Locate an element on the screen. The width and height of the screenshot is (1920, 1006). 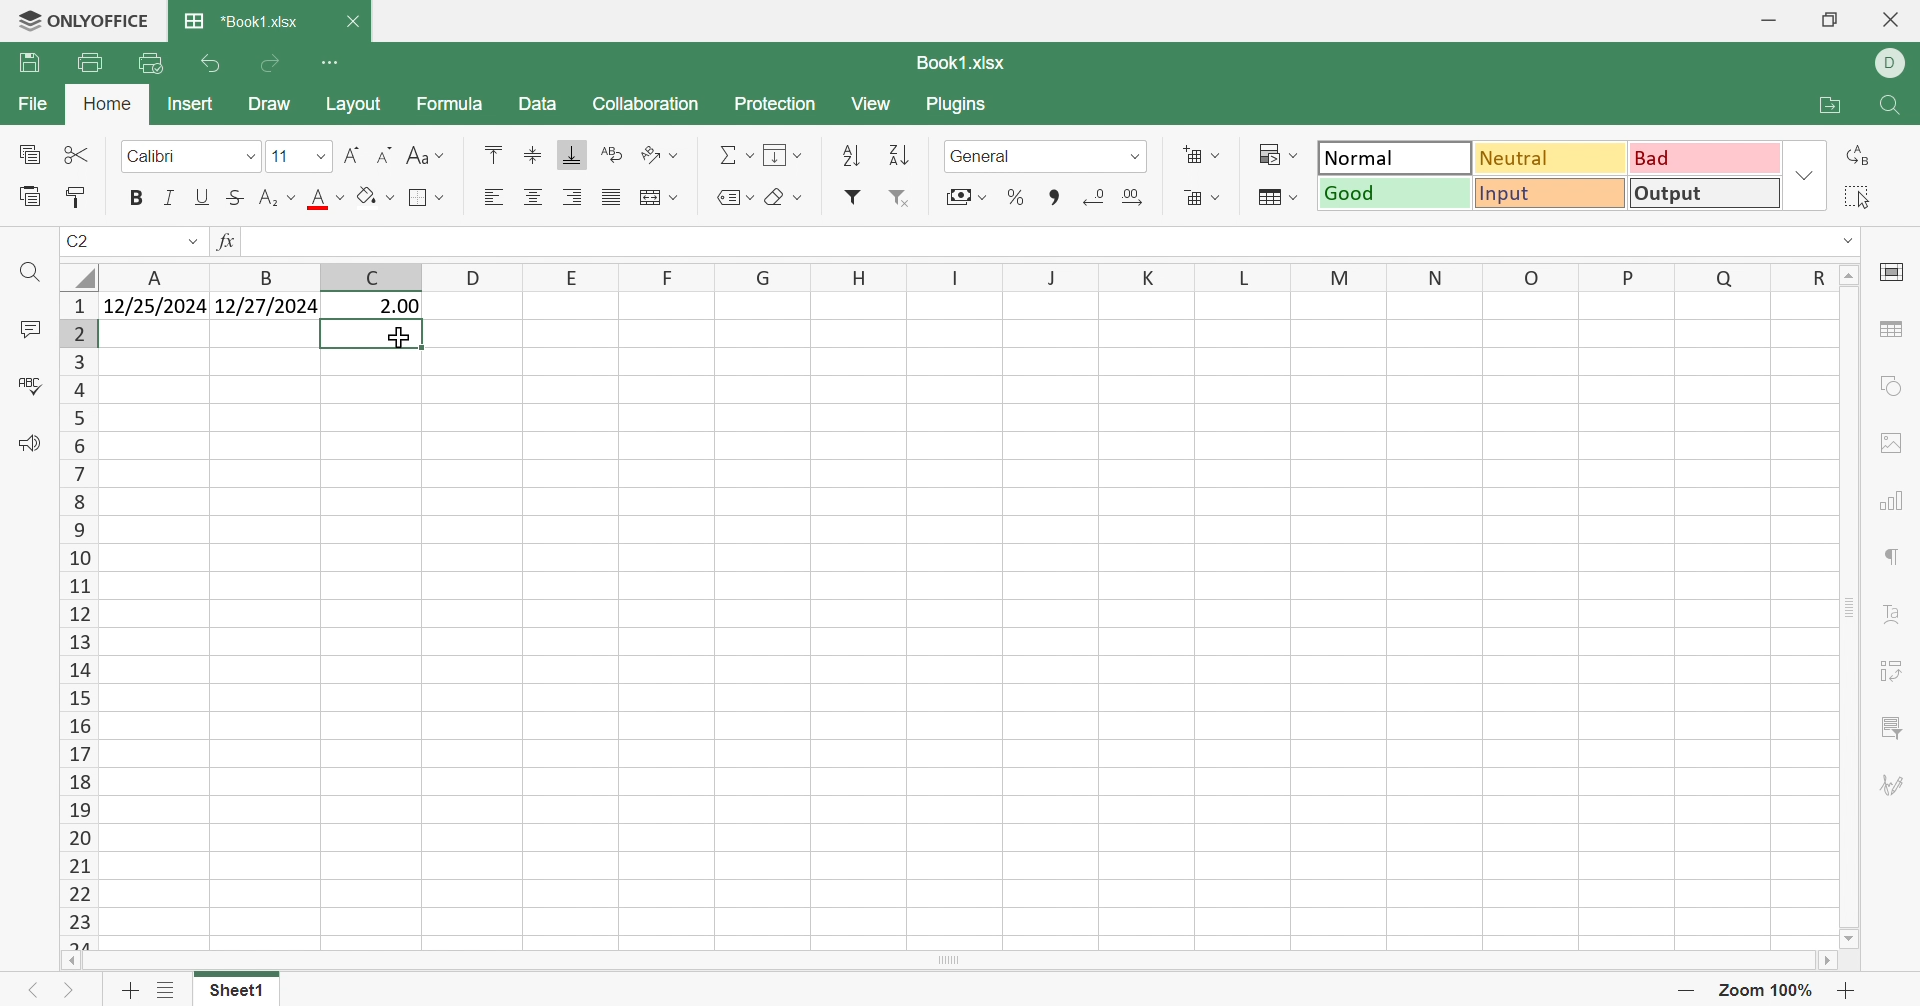
Shape settings is located at coordinates (1892, 389).